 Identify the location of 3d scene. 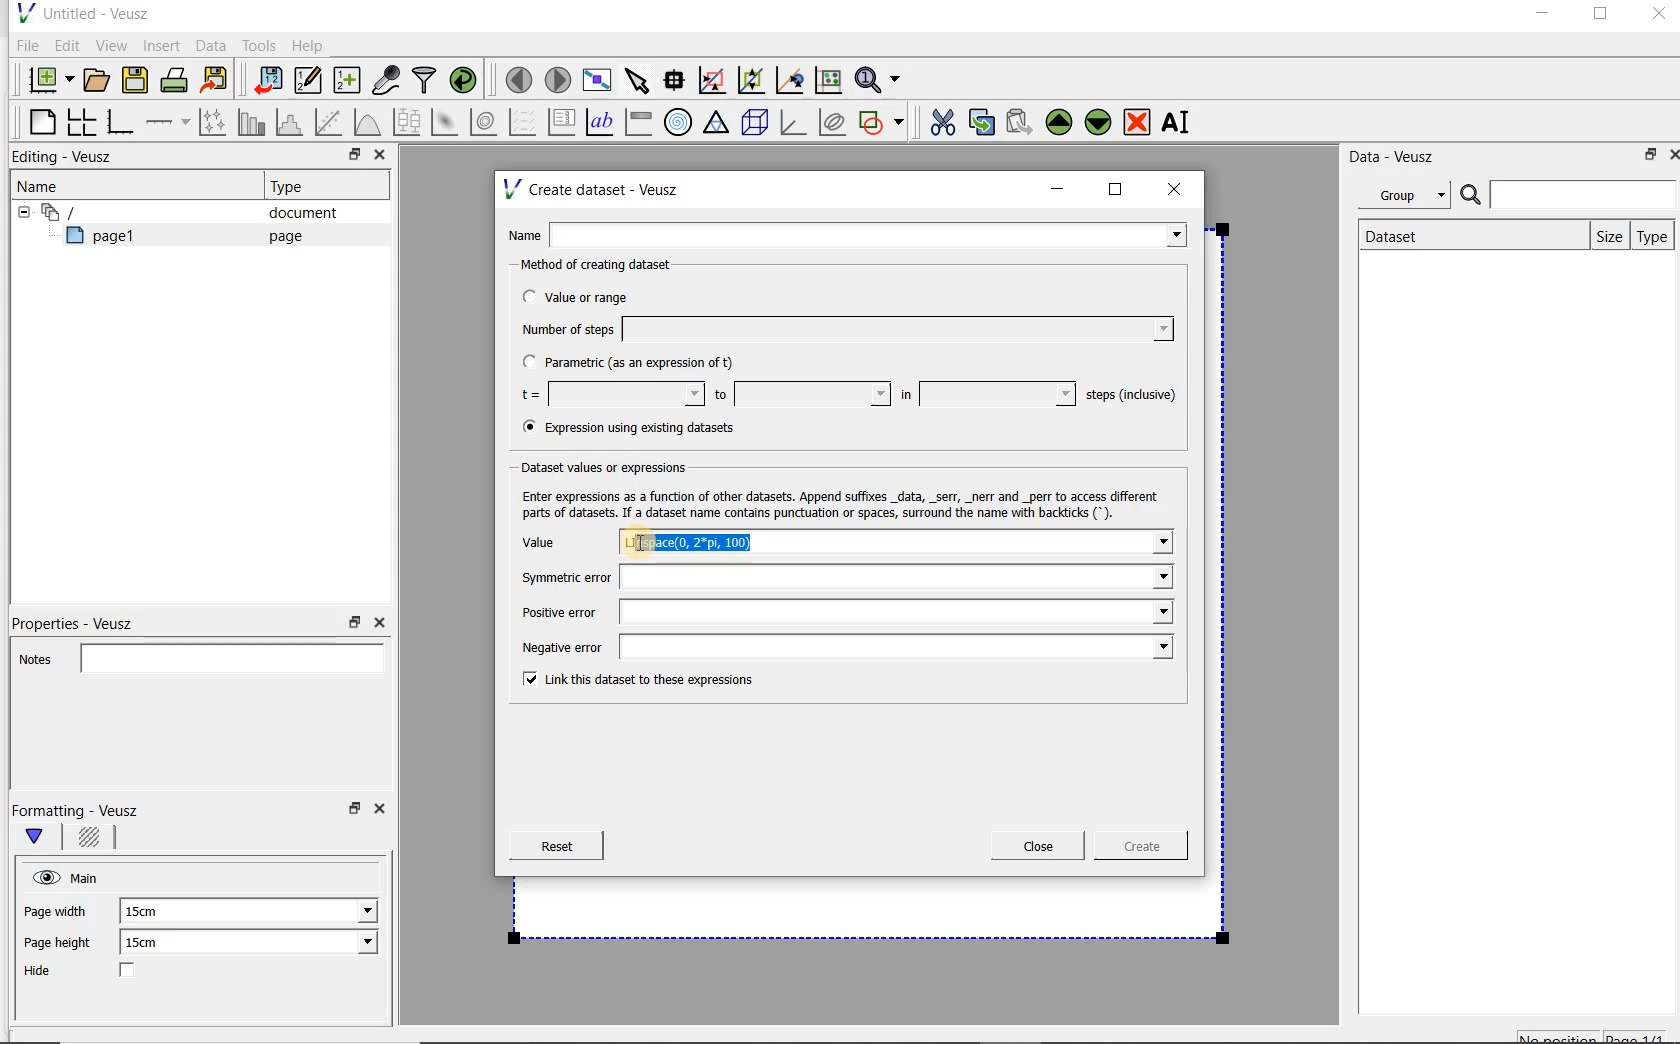
(756, 124).